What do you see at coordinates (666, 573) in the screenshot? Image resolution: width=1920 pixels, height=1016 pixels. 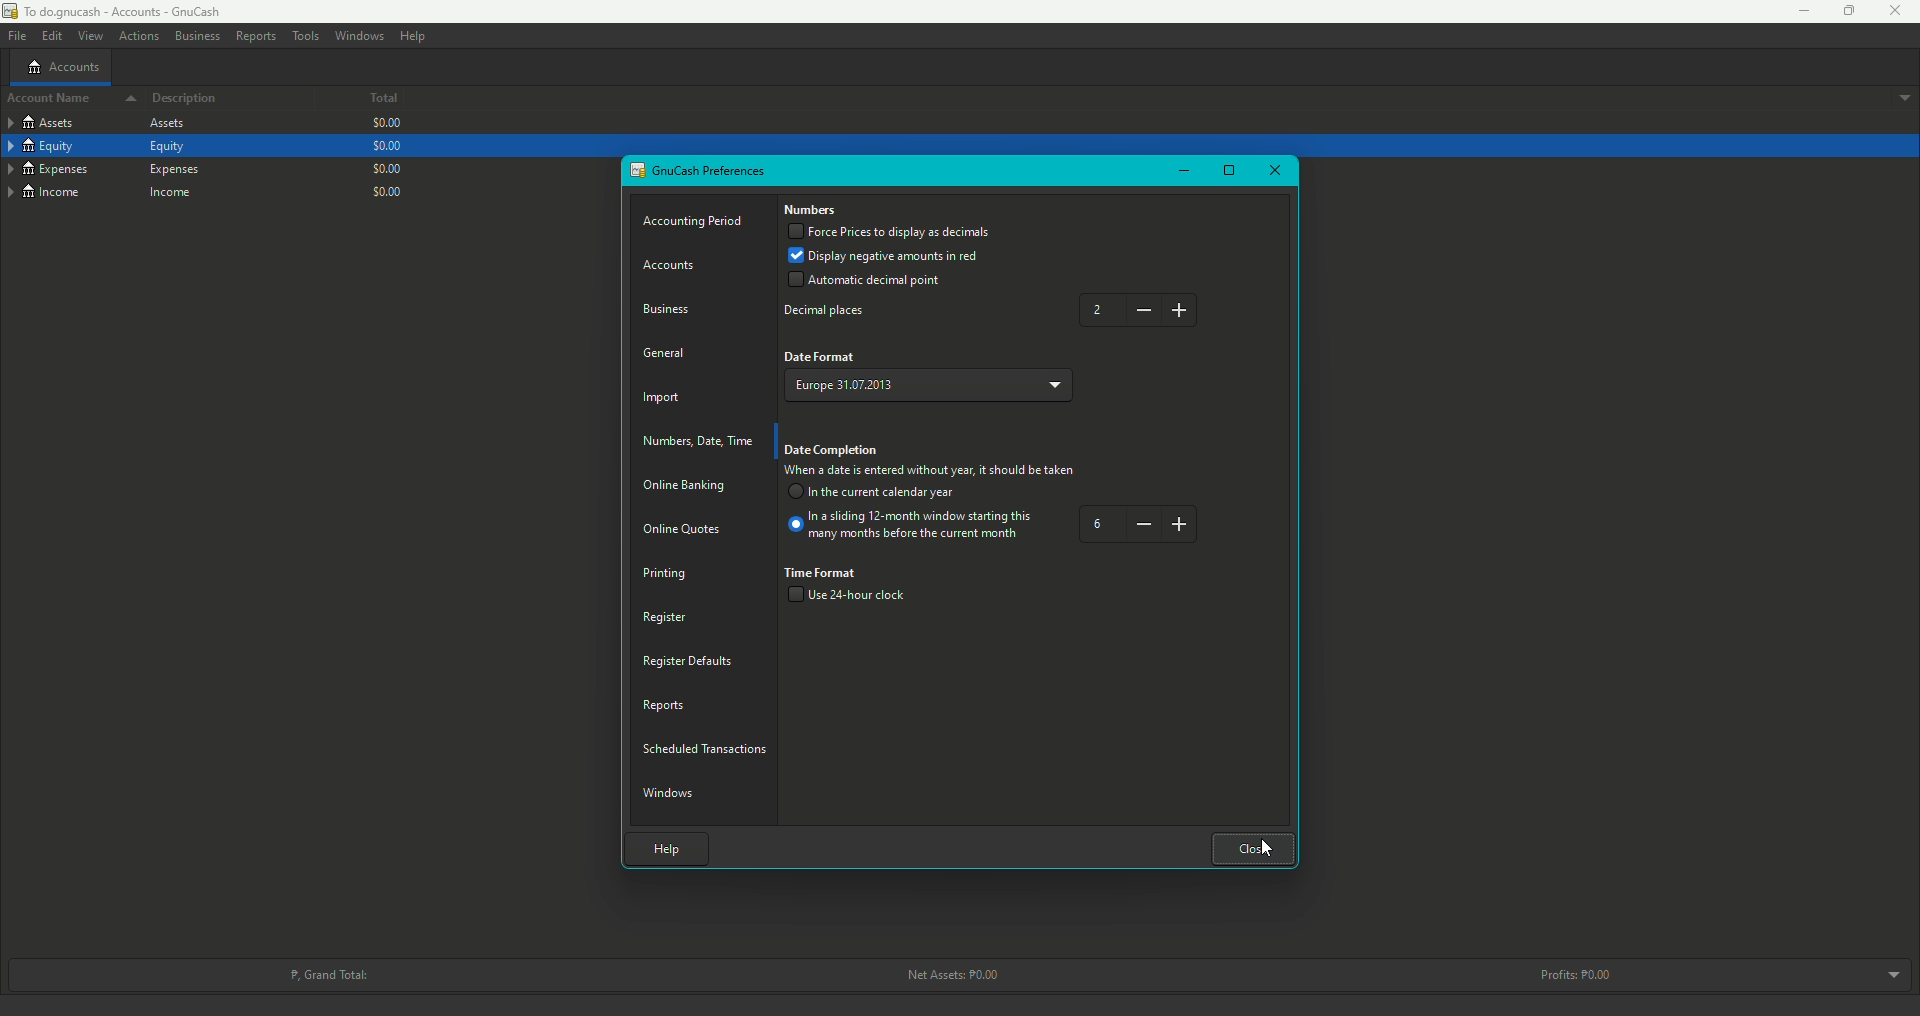 I see `Printing` at bounding box center [666, 573].